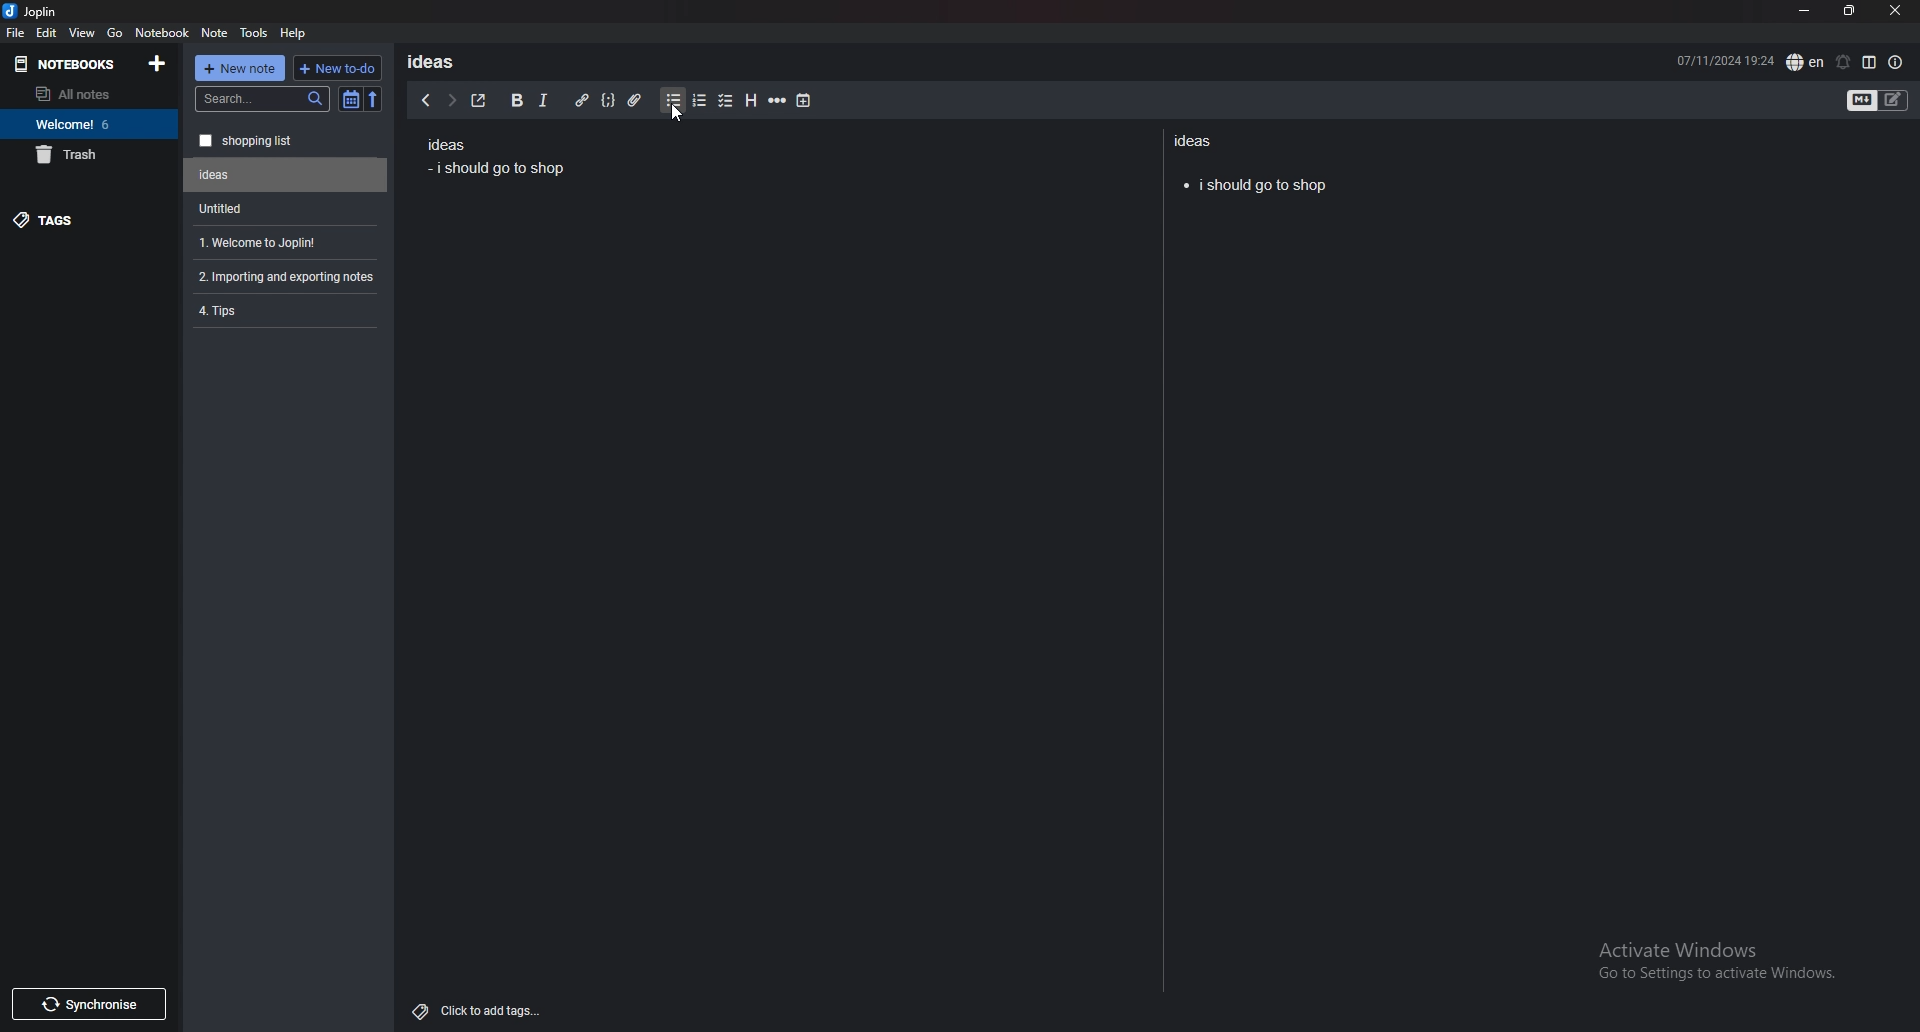 The width and height of the screenshot is (1920, 1032). What do you see at coordinates (373, 100) in the screenshot?
I see `reverse sort order` at bounding box center [373, 100].